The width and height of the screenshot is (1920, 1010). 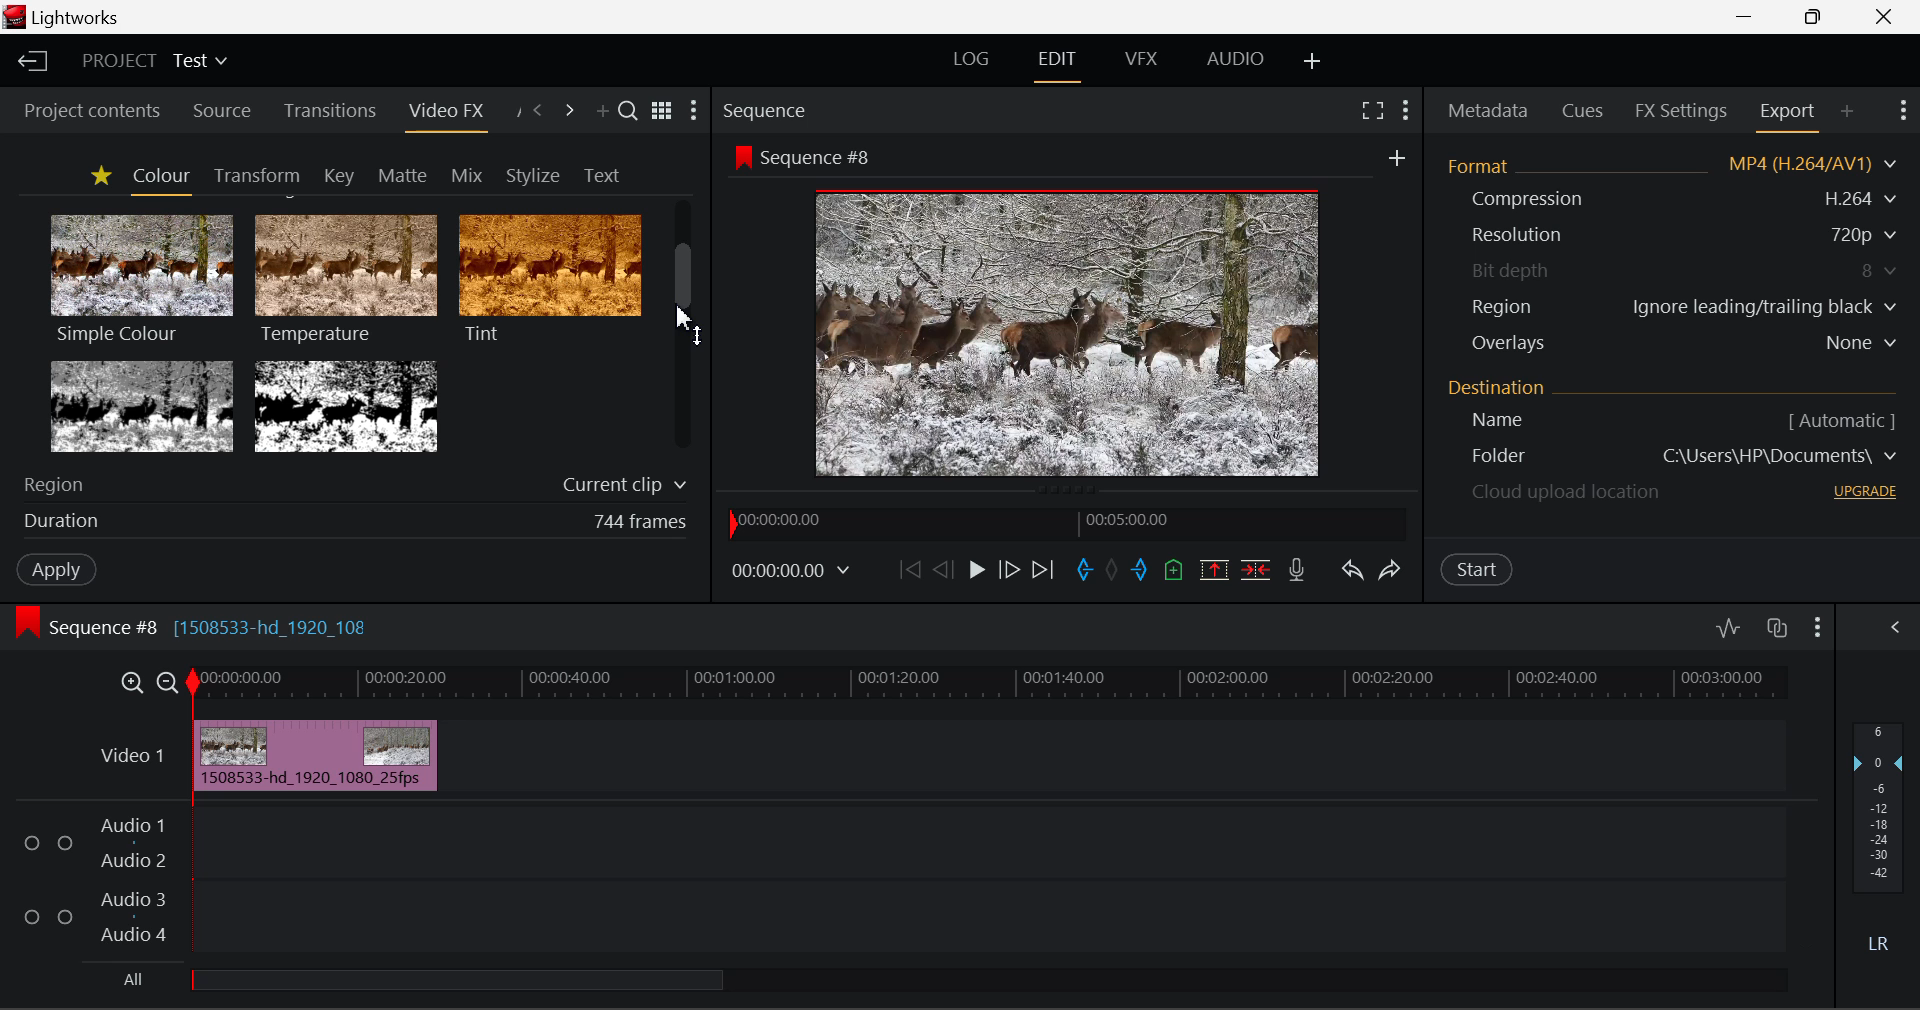 What do you see at coordinates (1048, 570) in the screenshot?
I see `To End` at bounding box center [1048, 570].